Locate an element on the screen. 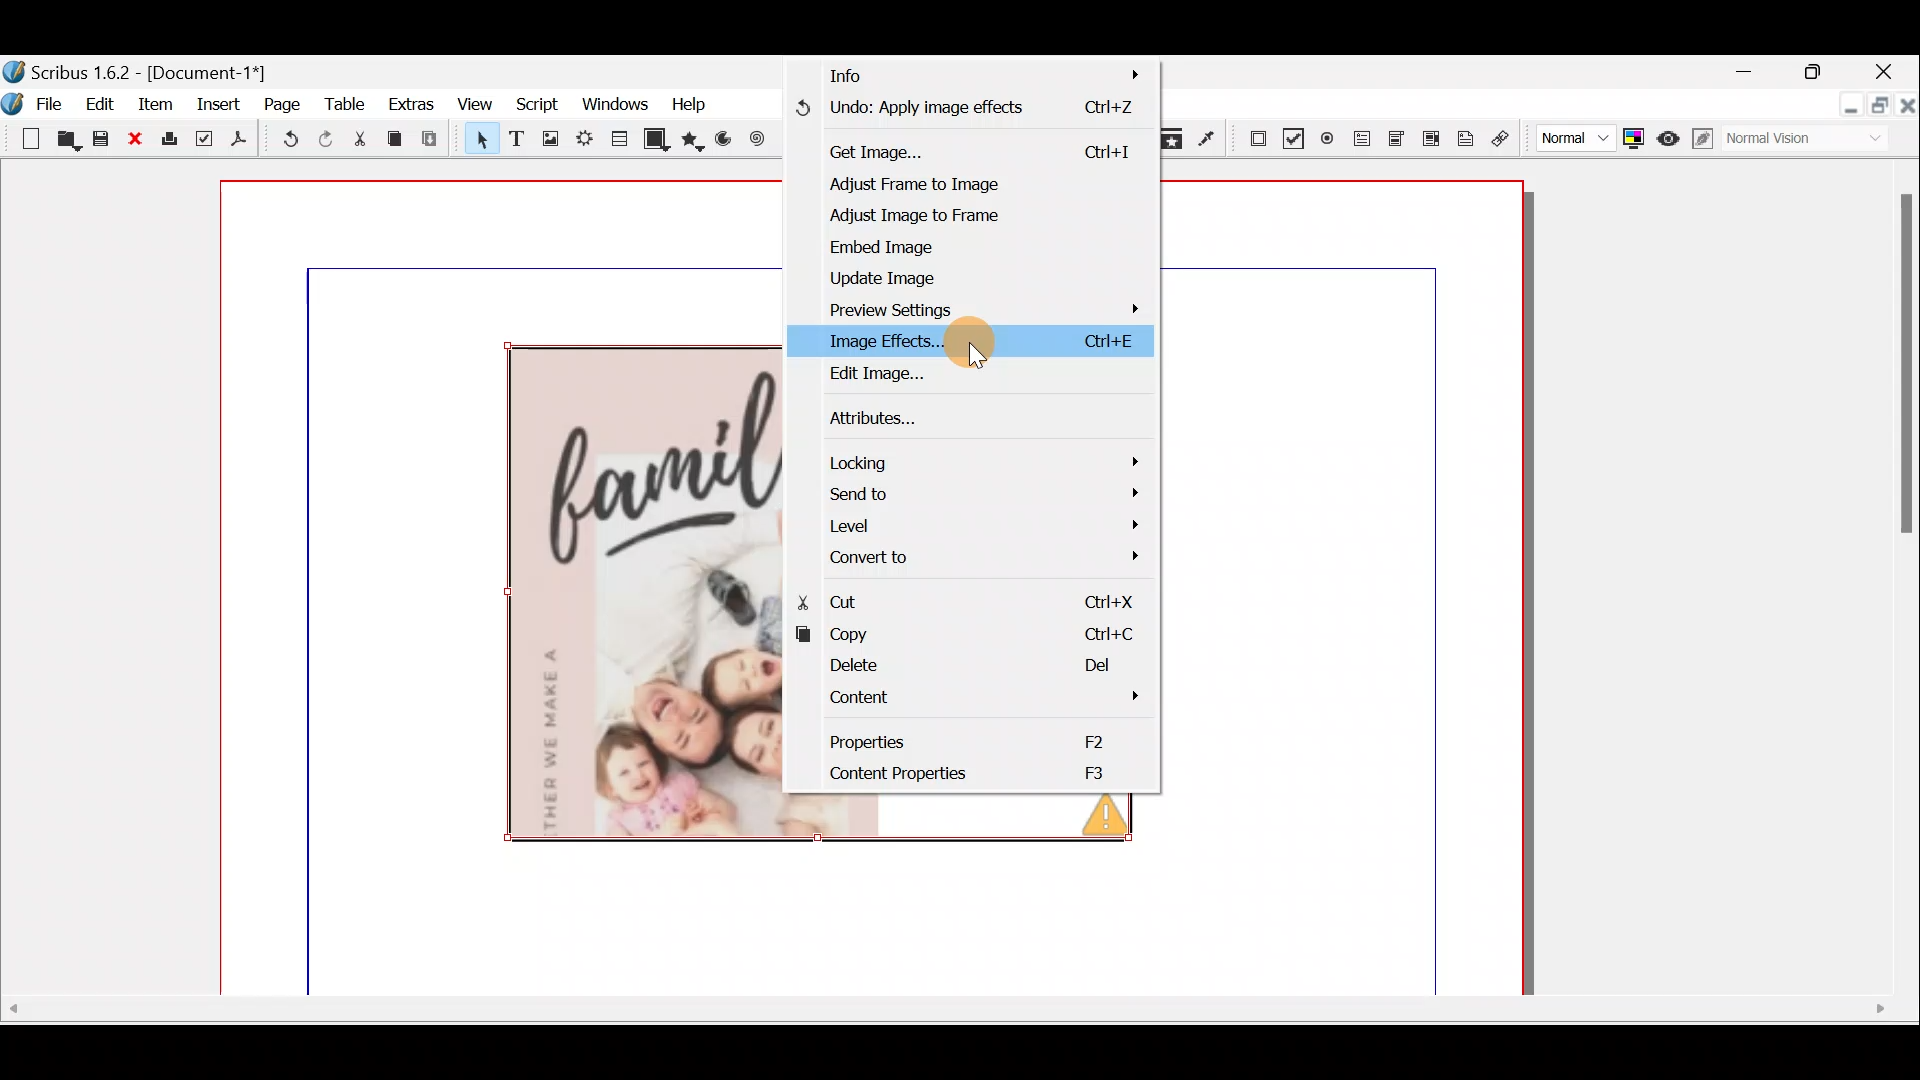  Copy is located at coordinates (399, 140).